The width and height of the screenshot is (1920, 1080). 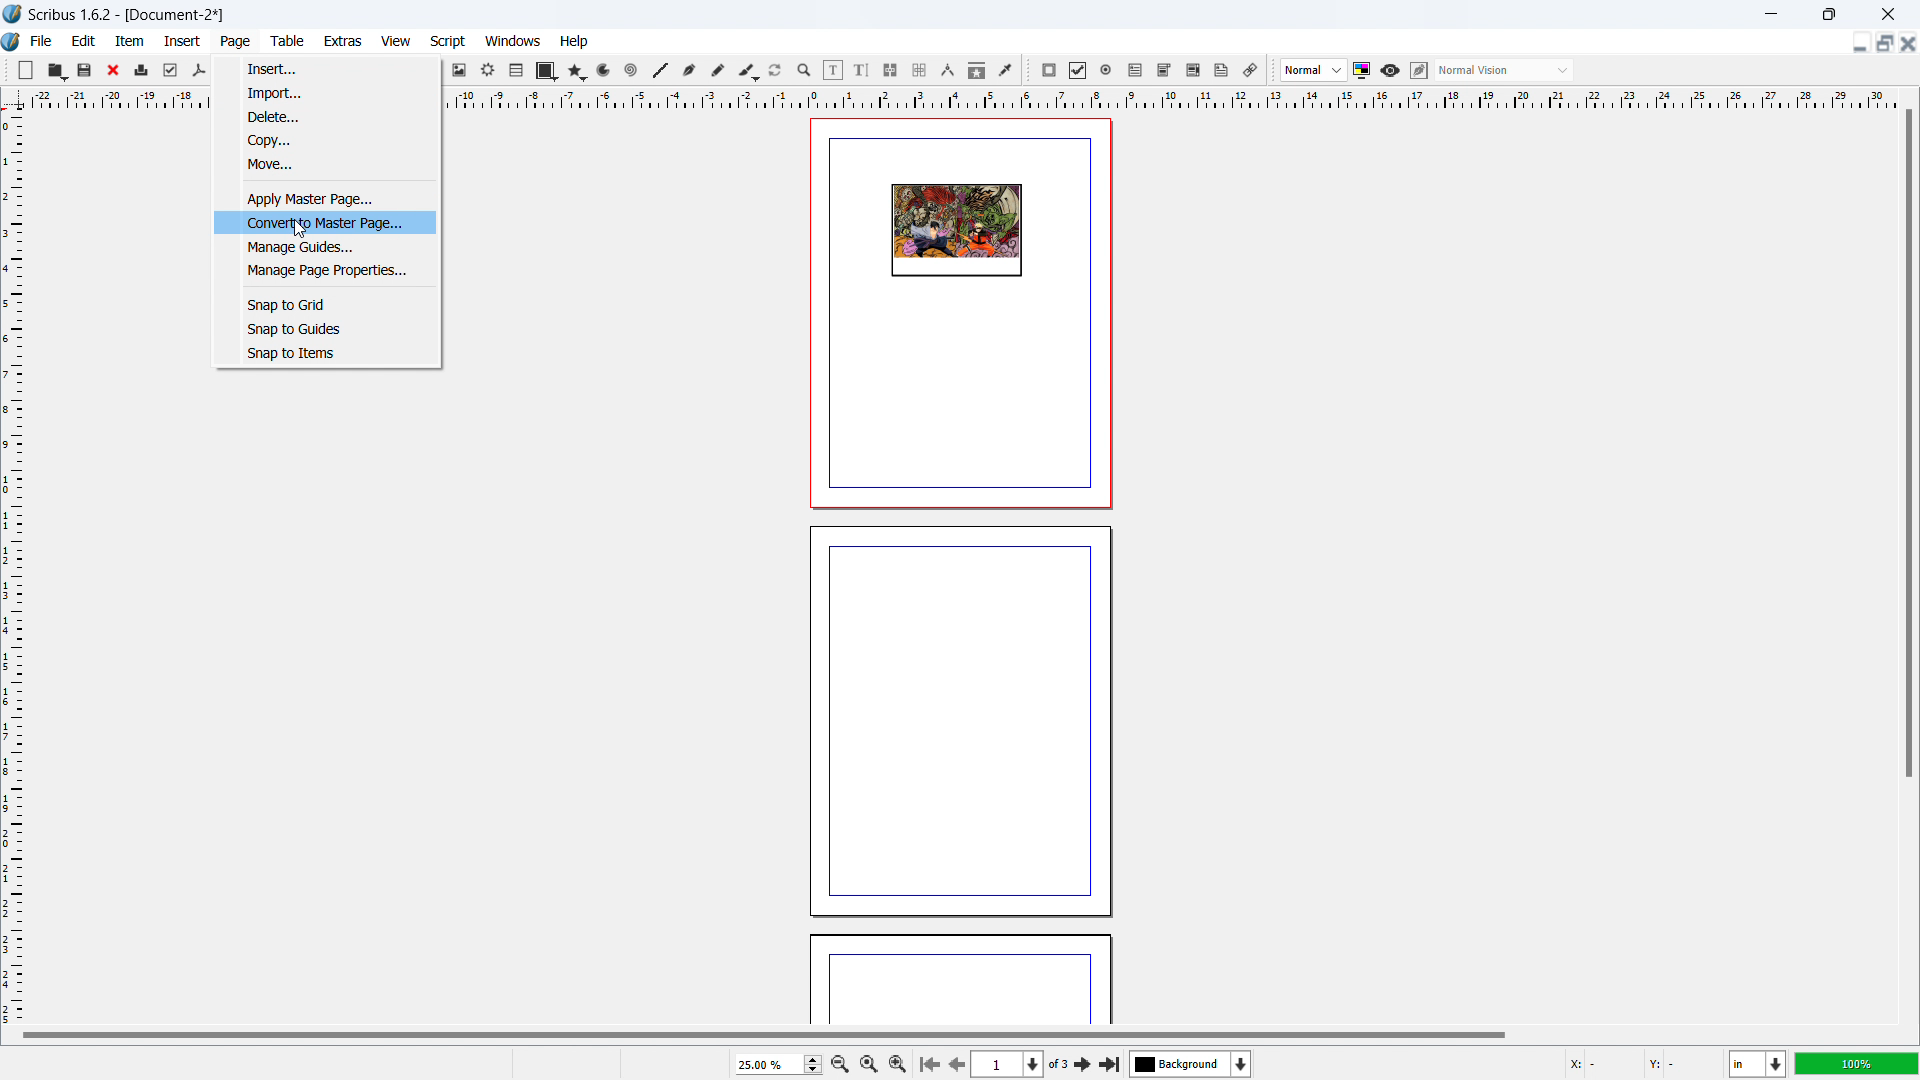 I want to click on extras, so click(x=344, y=41).